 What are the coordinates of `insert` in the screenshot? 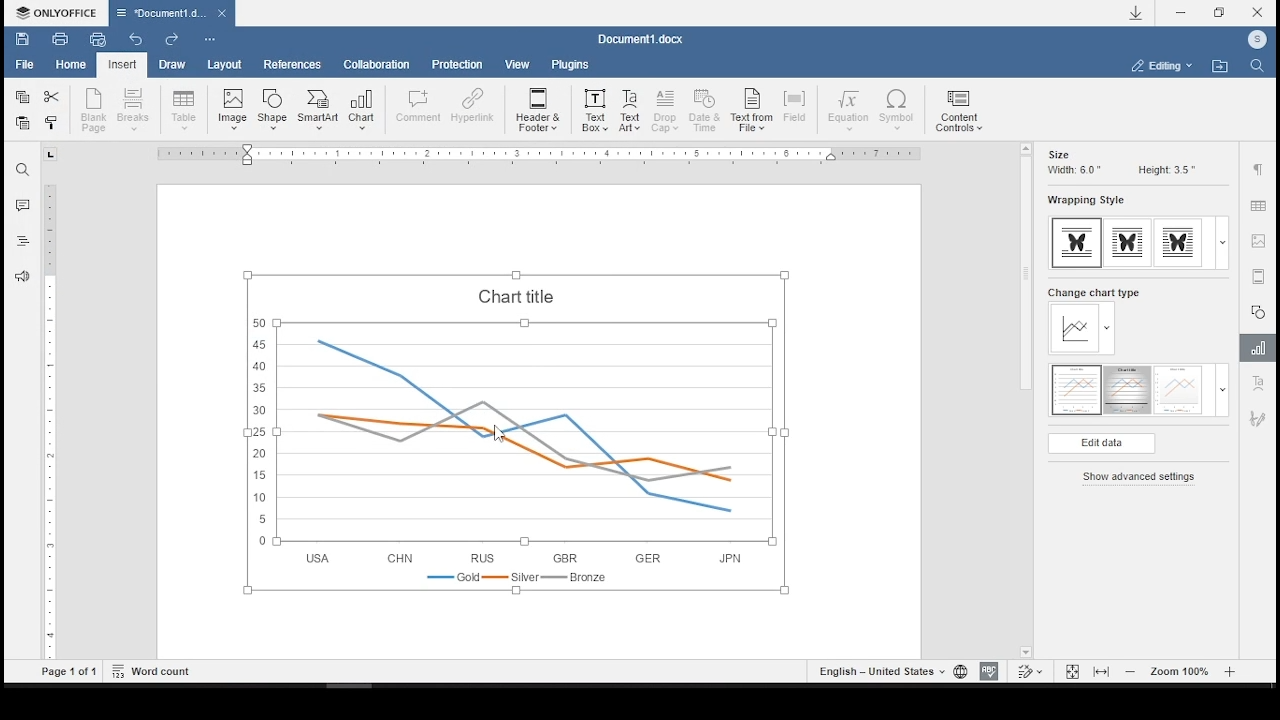 It's located at (123, 64).